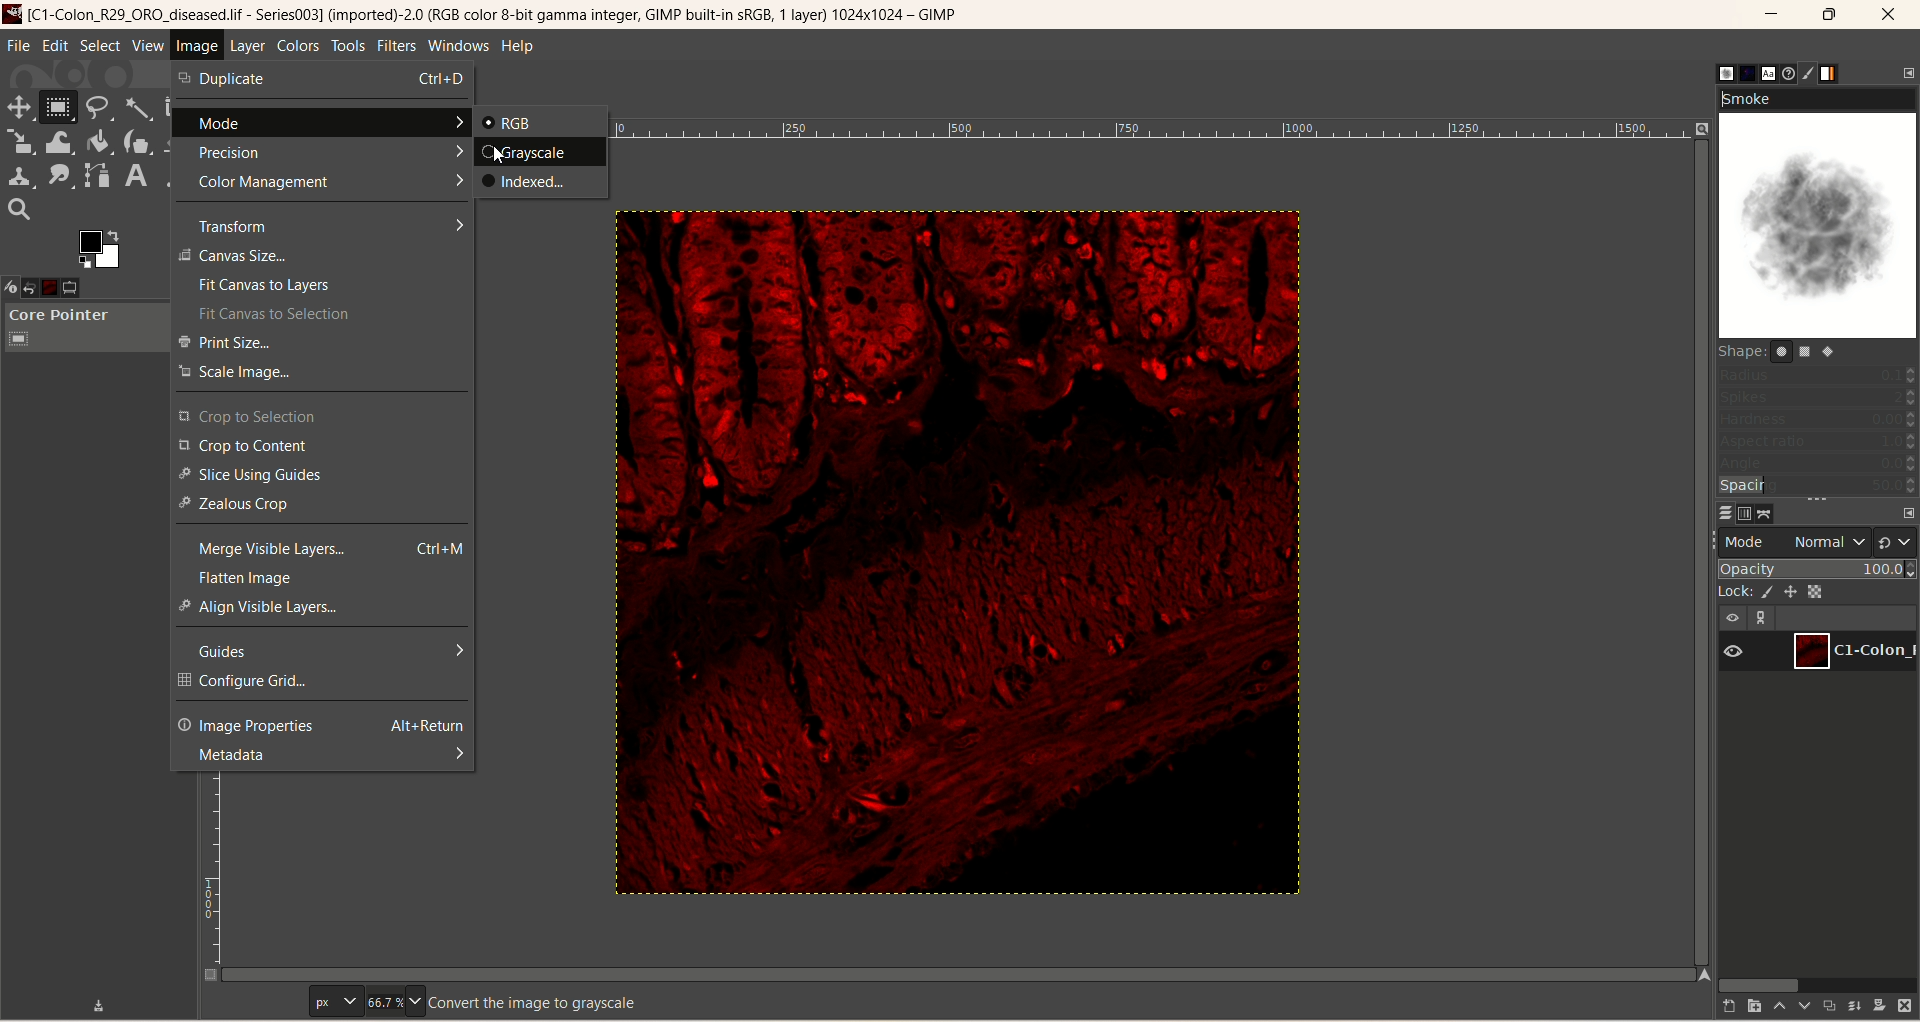  Describe the element at coordinates (323, 549) in the screenshot. I see `merge visible layers` at that location.